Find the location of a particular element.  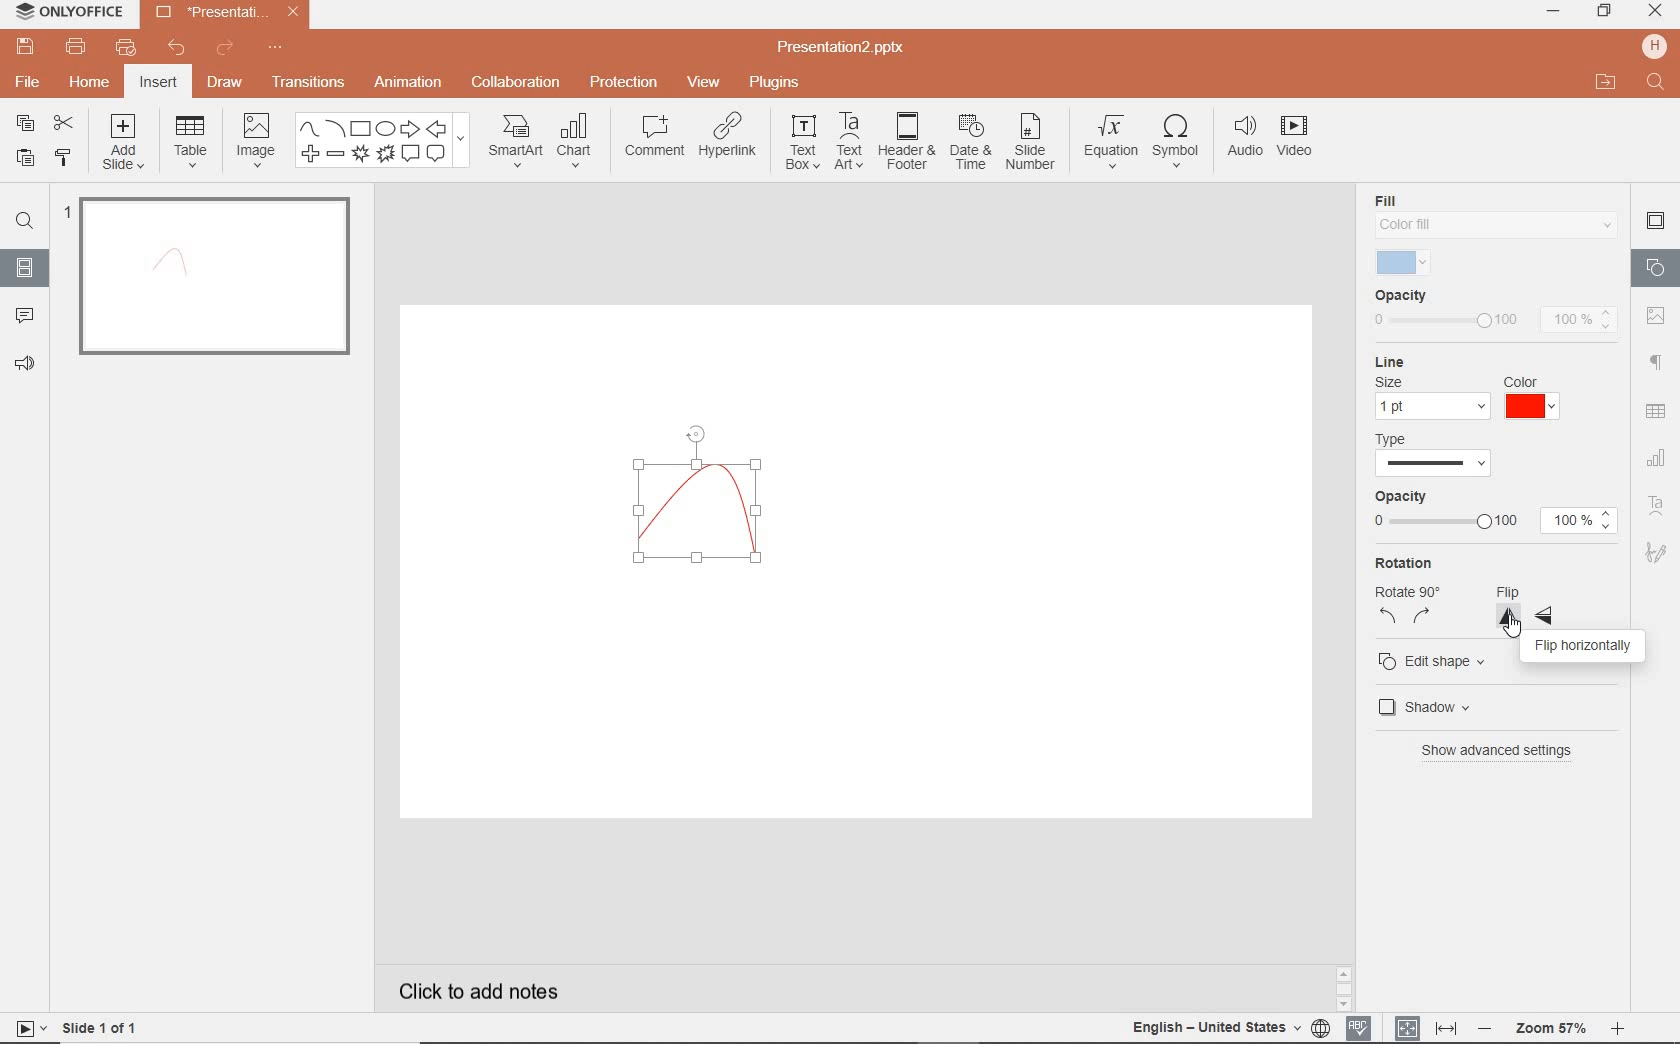

TABLE is located at coordinates (191, 143).